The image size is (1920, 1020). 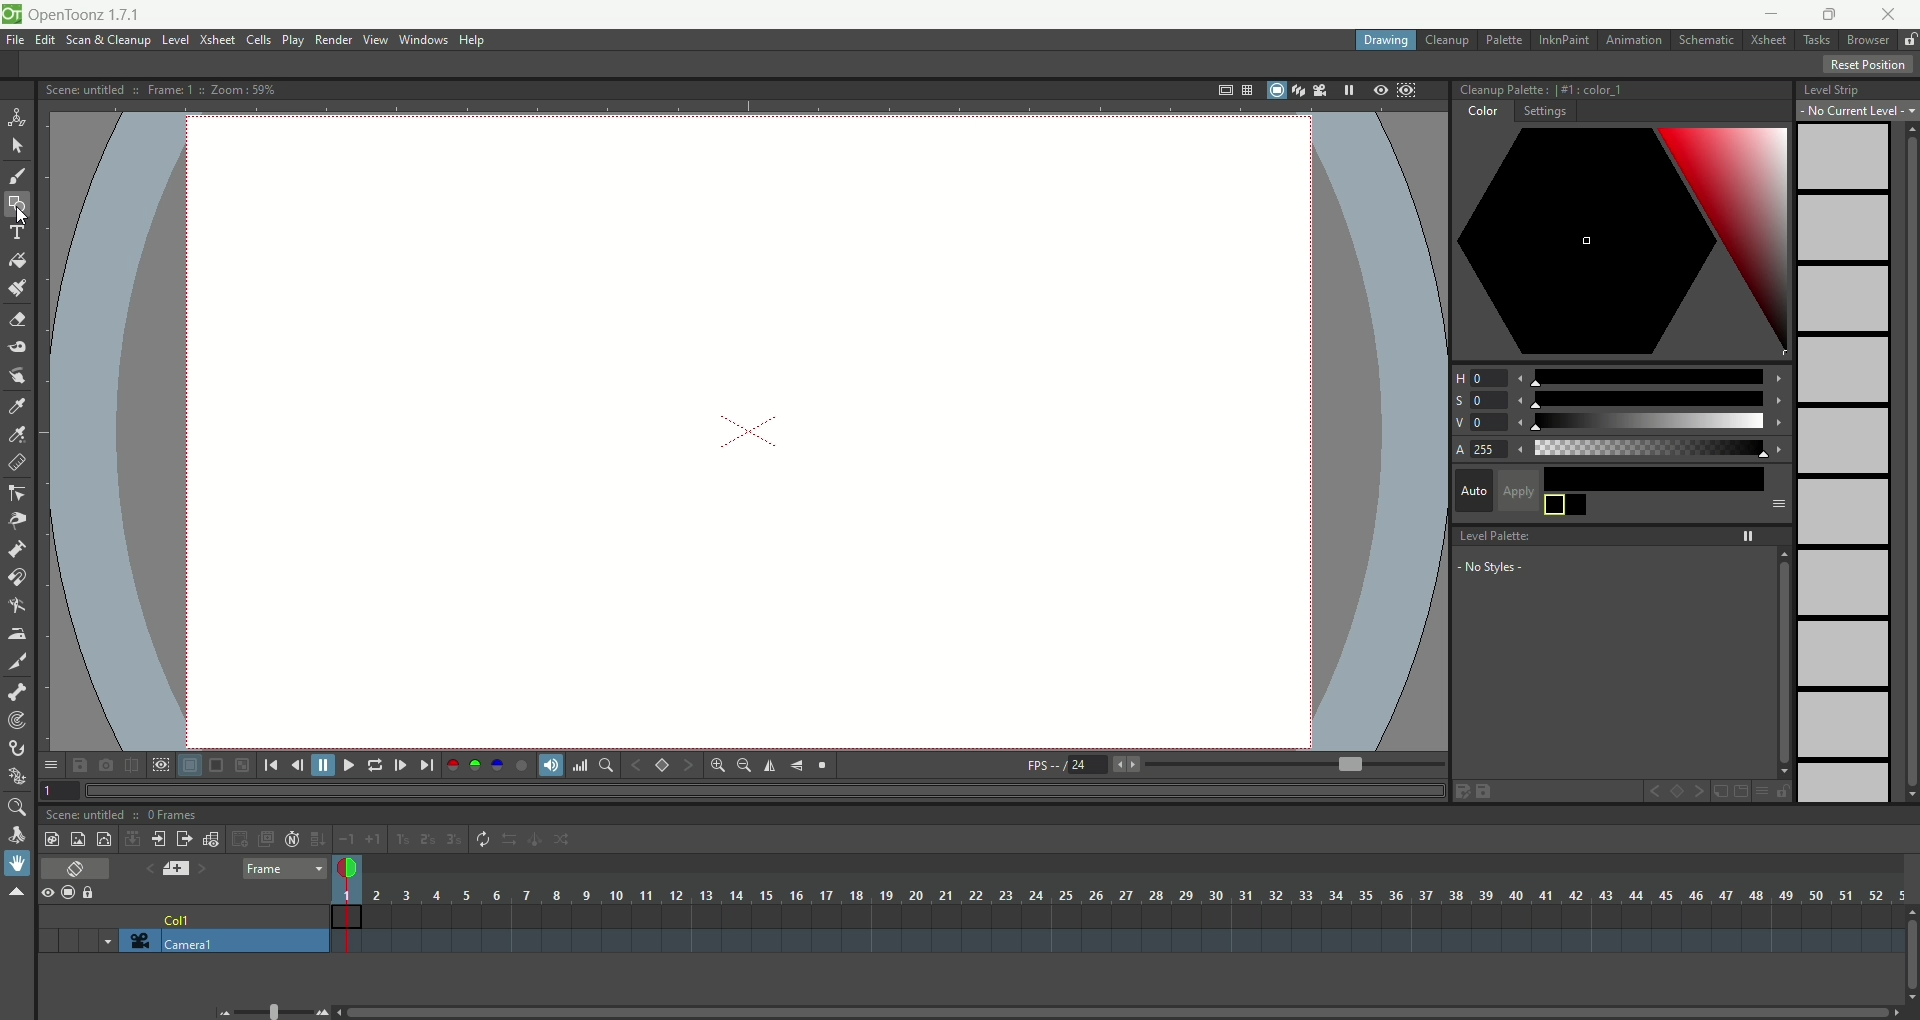 What do you see at coordinates (16, 462) in the screenshot?
I see `ruler editor` at bounding box center [16, 462].